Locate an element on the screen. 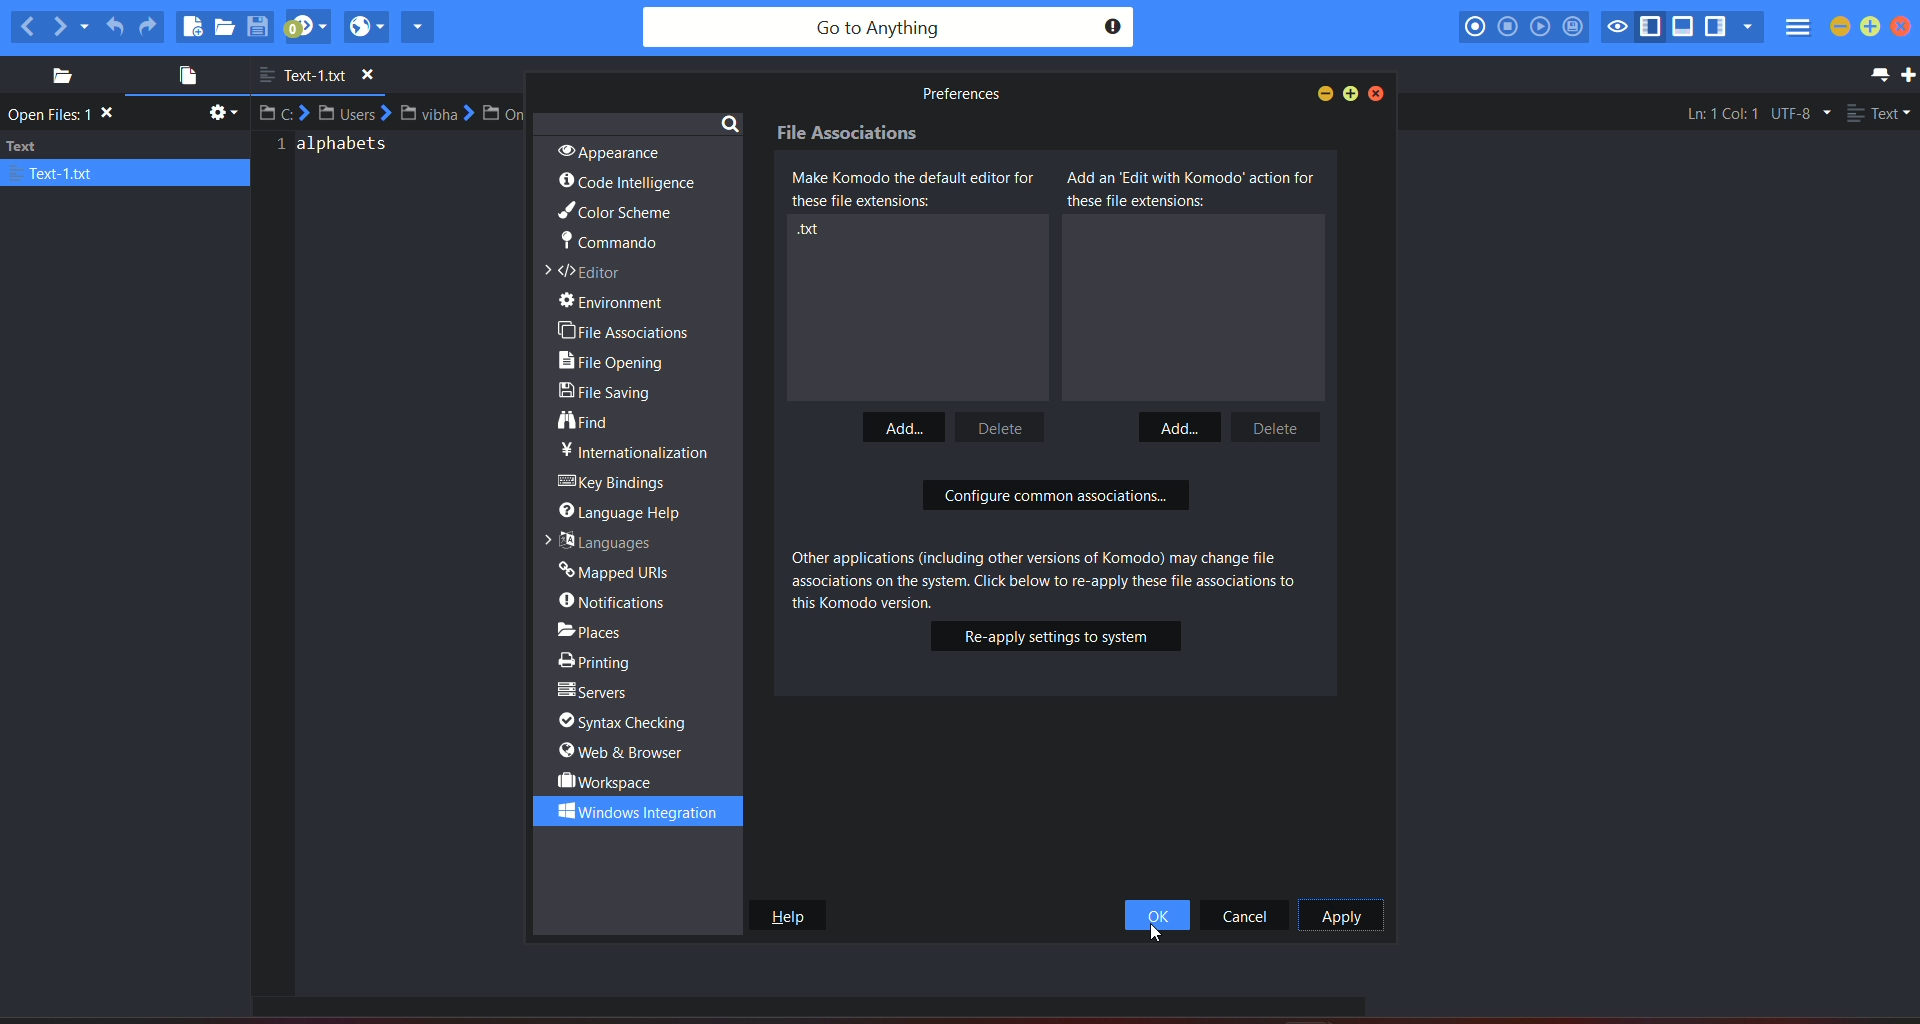  share current file is located at coordinates (418, 26).